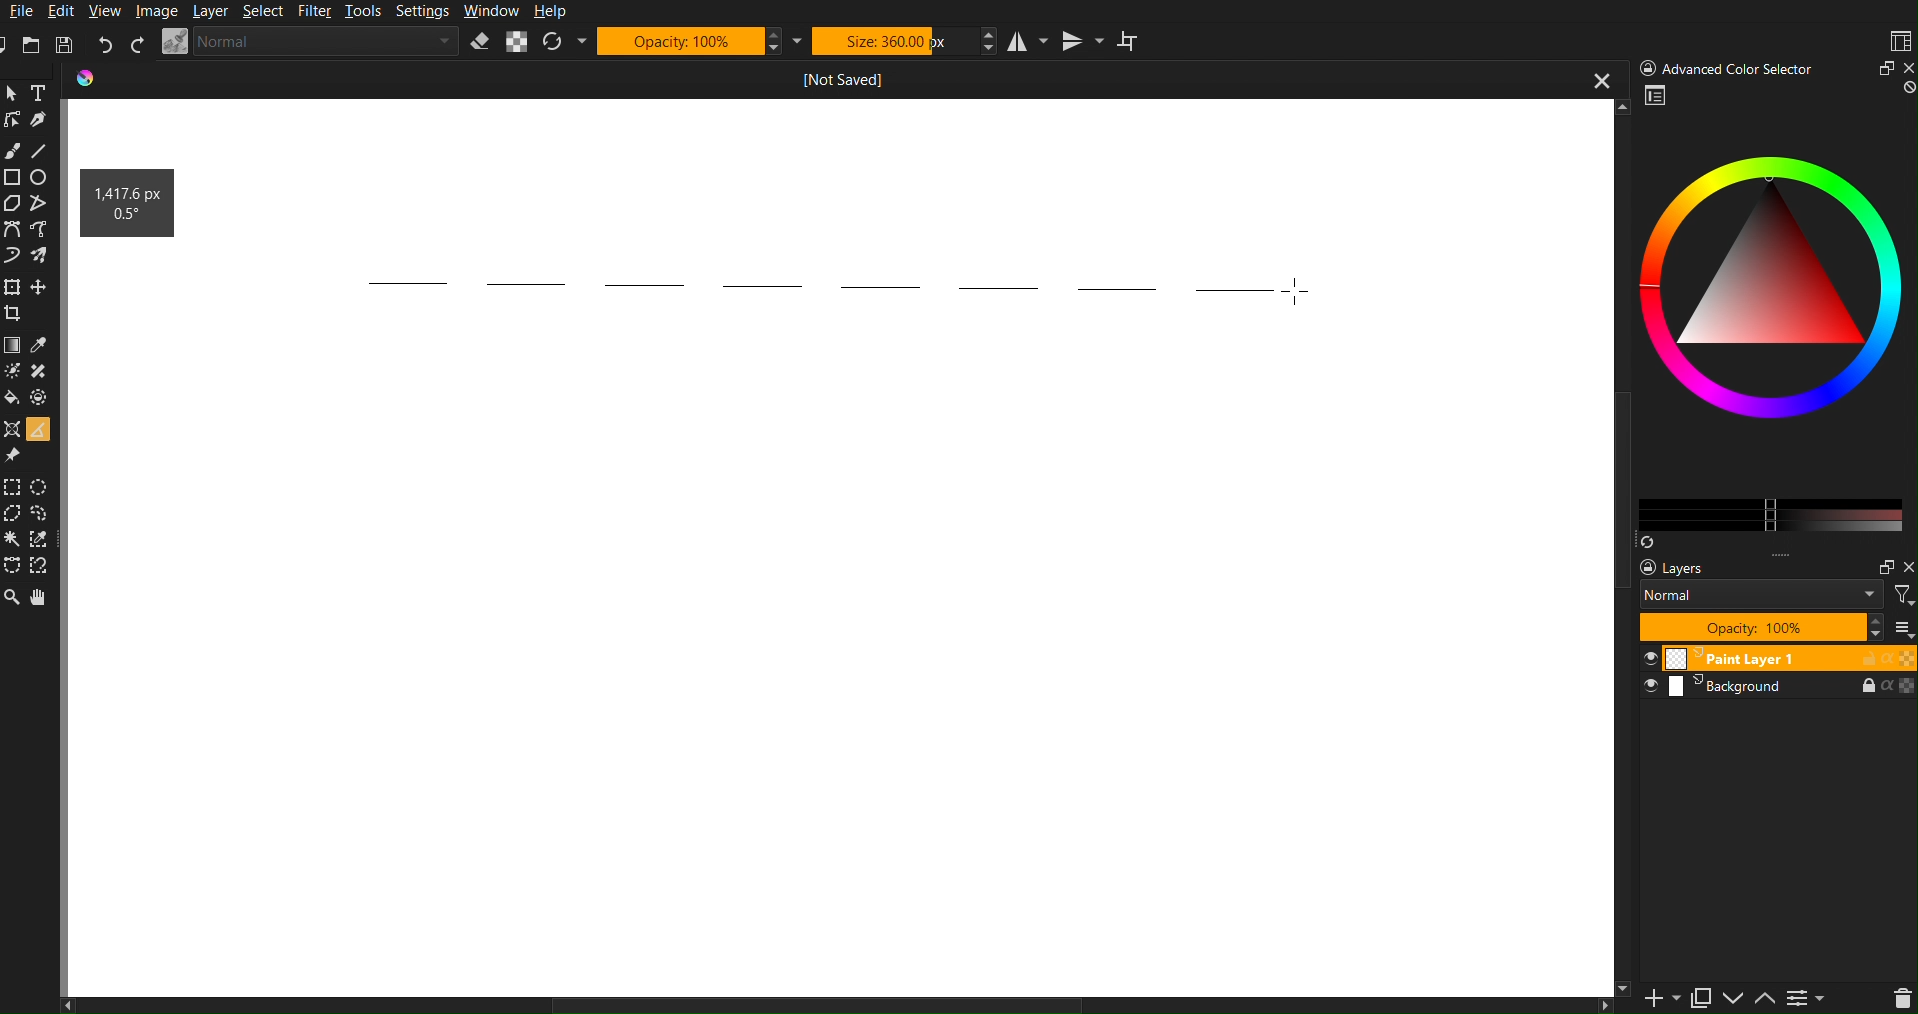 The image size is (1918, 1014). I want to click on Crop, so click(17, 313).